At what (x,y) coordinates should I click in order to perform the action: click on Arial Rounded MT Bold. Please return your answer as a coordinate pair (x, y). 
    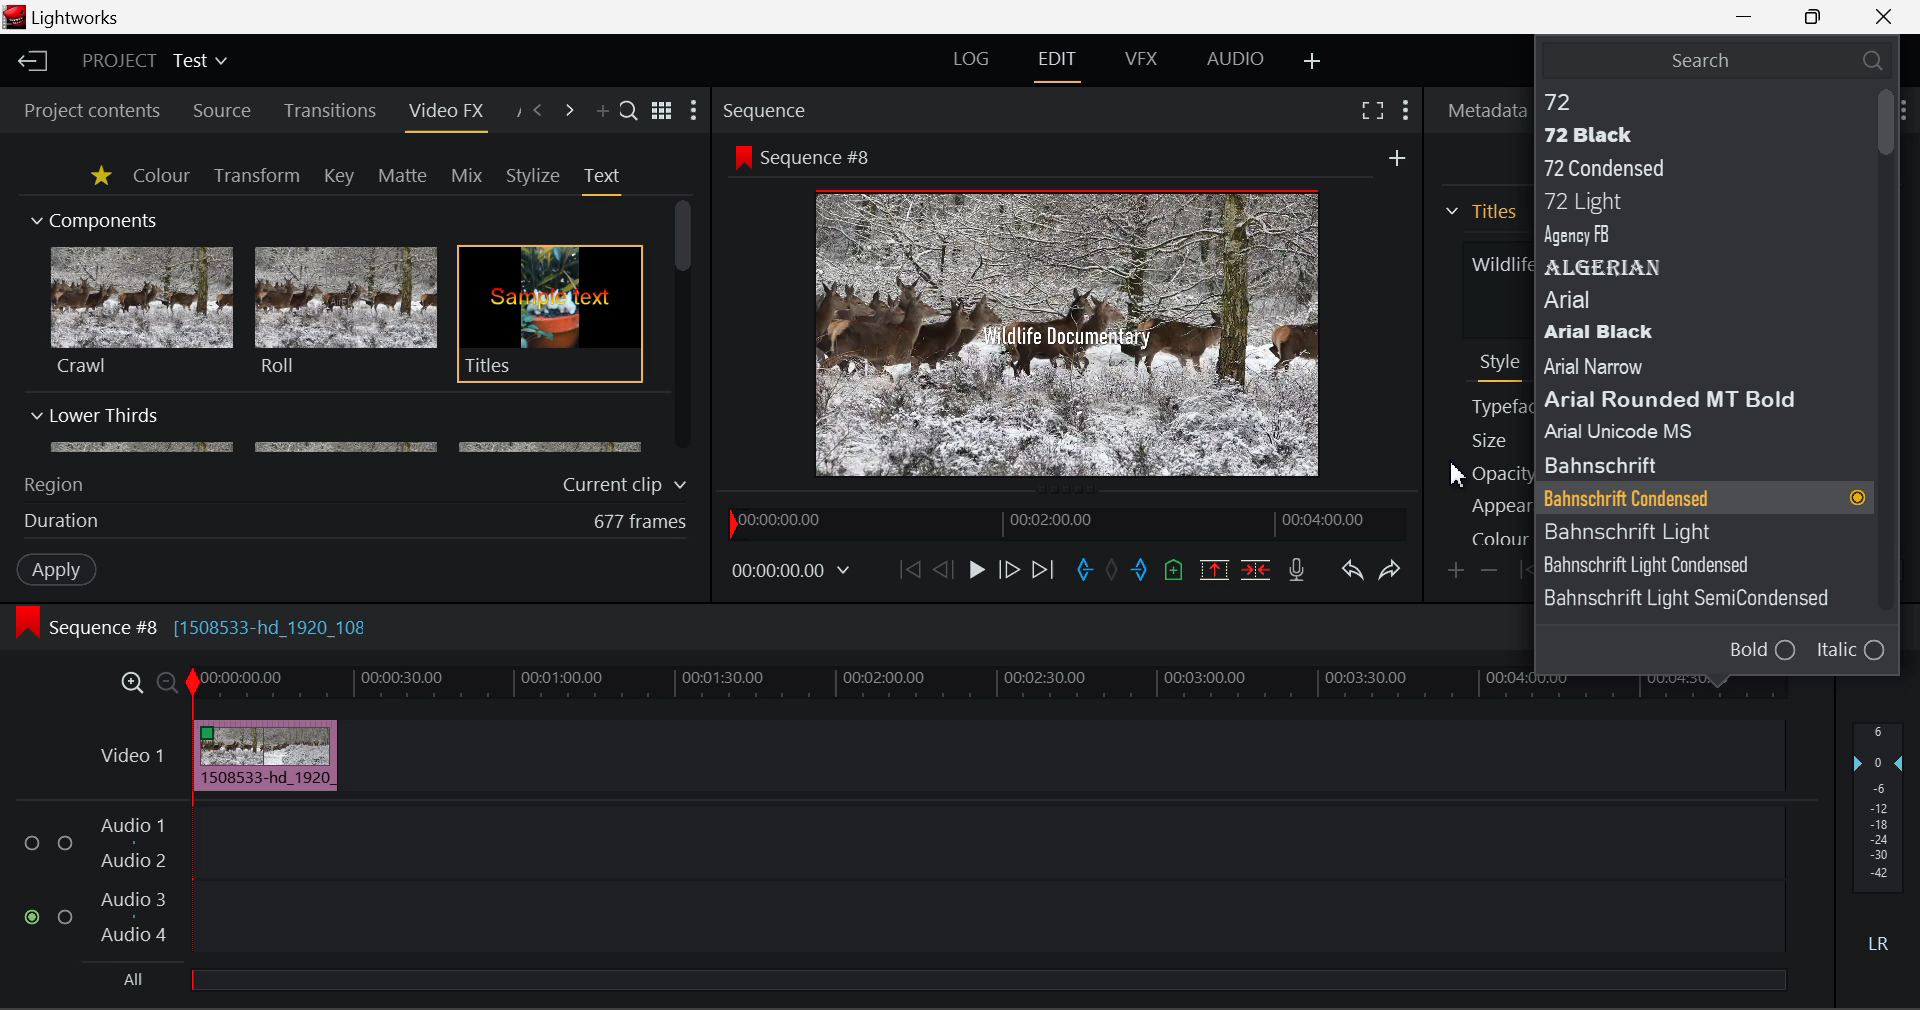
    Looking at the image, I should click on (1681, 398).